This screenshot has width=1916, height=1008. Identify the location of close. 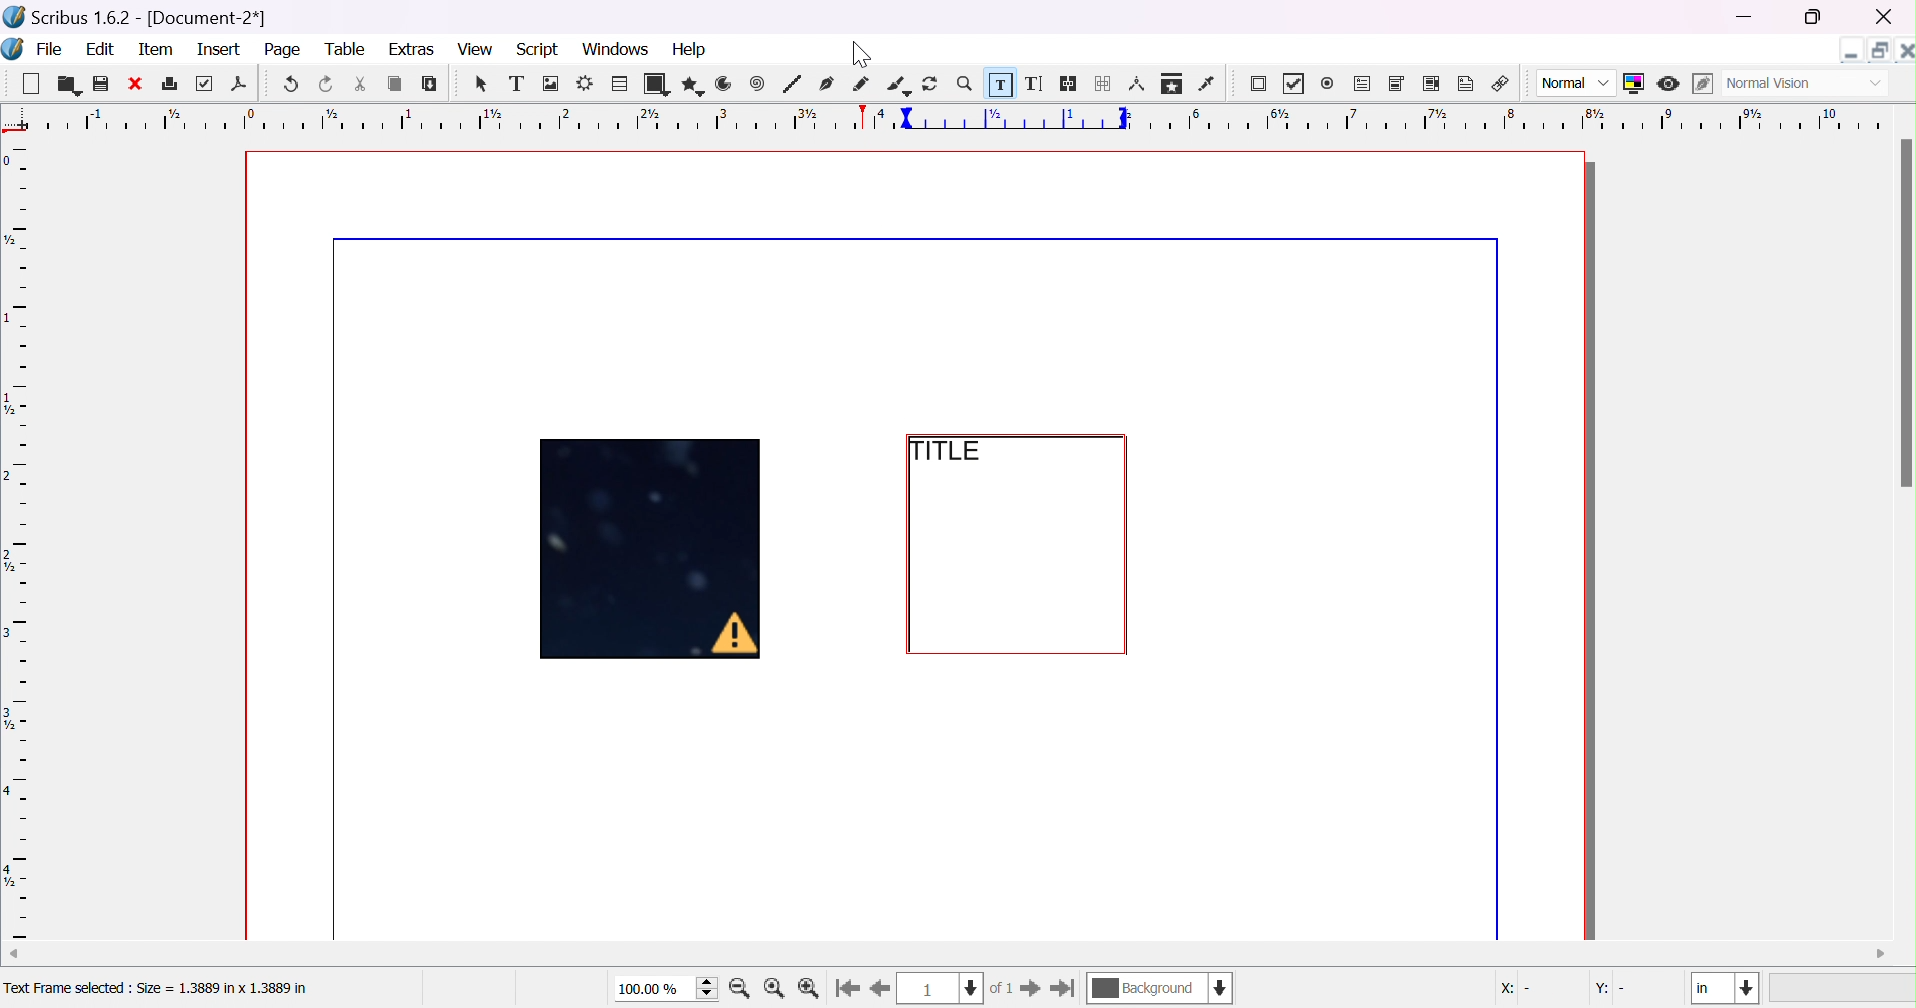
(1886, 17).